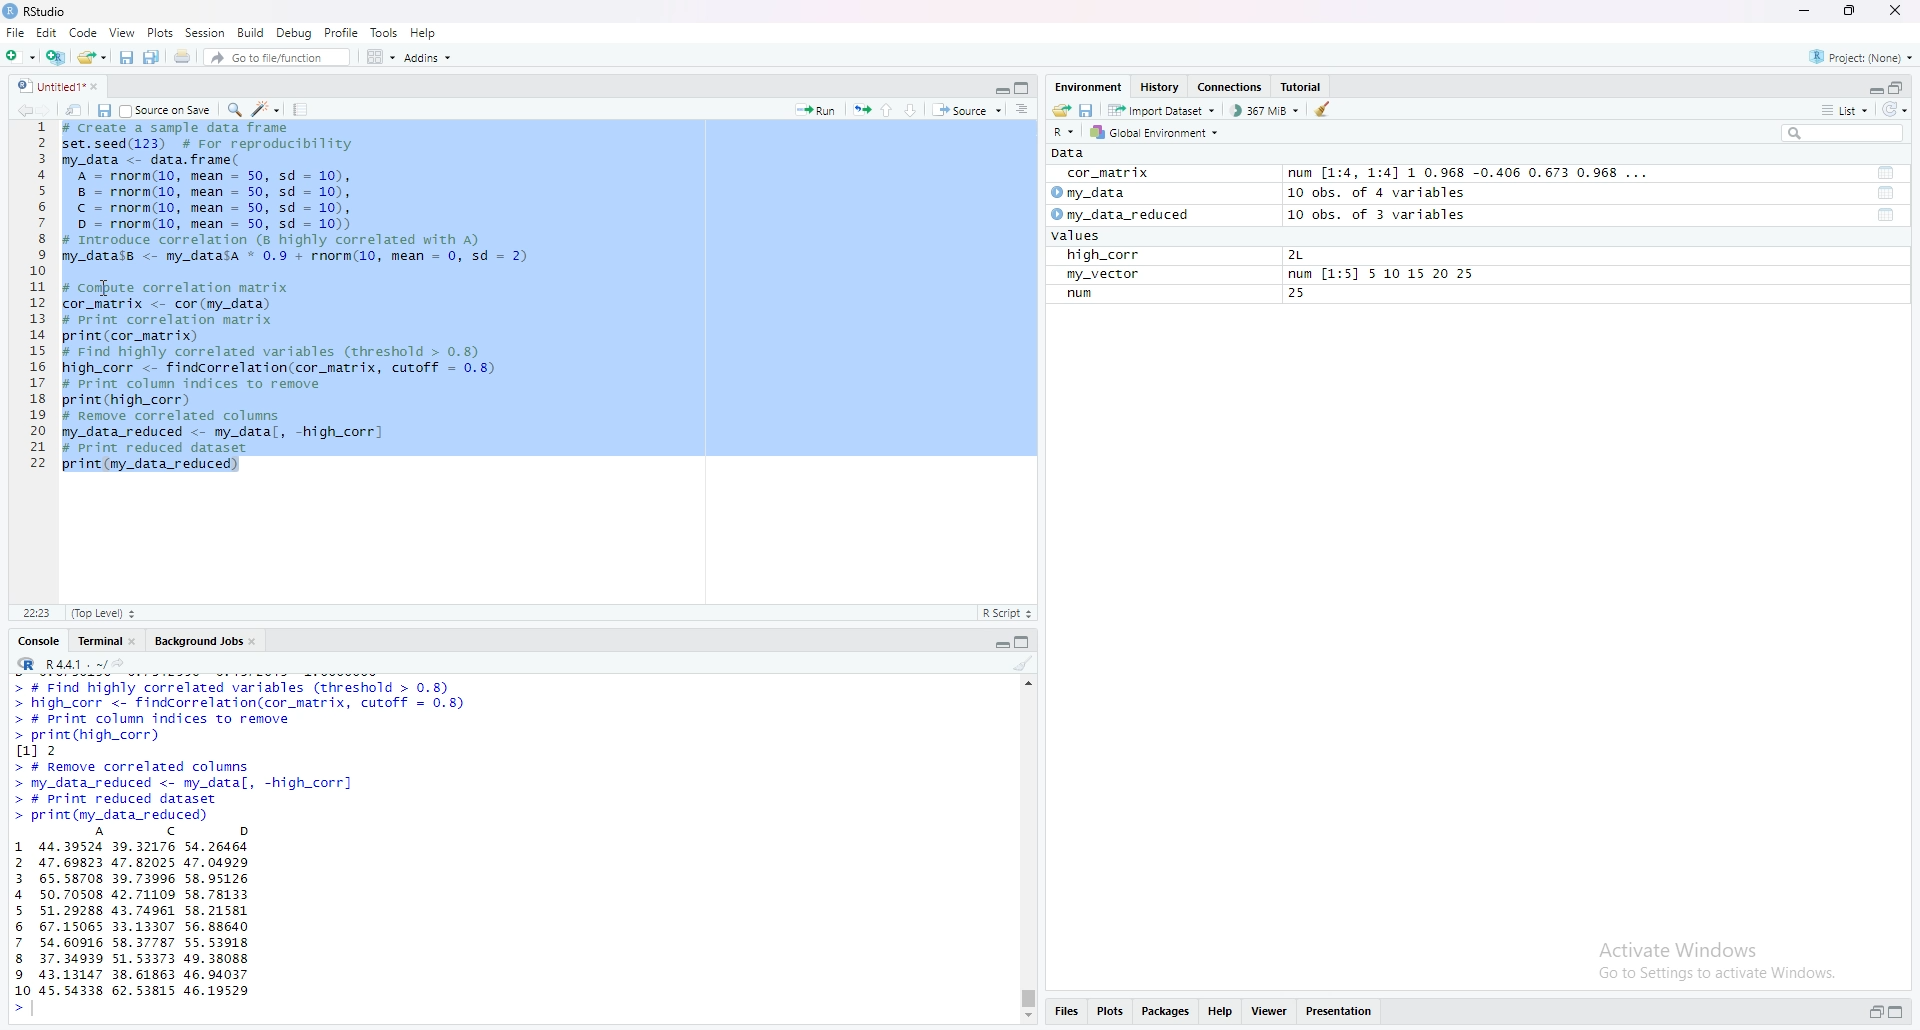 The width and height of the screenshot is (1920, 1030). What do you see at coordinates (1162, 110) in the screenshot?
I see `Import Dataset ` at bounding box center [1162, 110].